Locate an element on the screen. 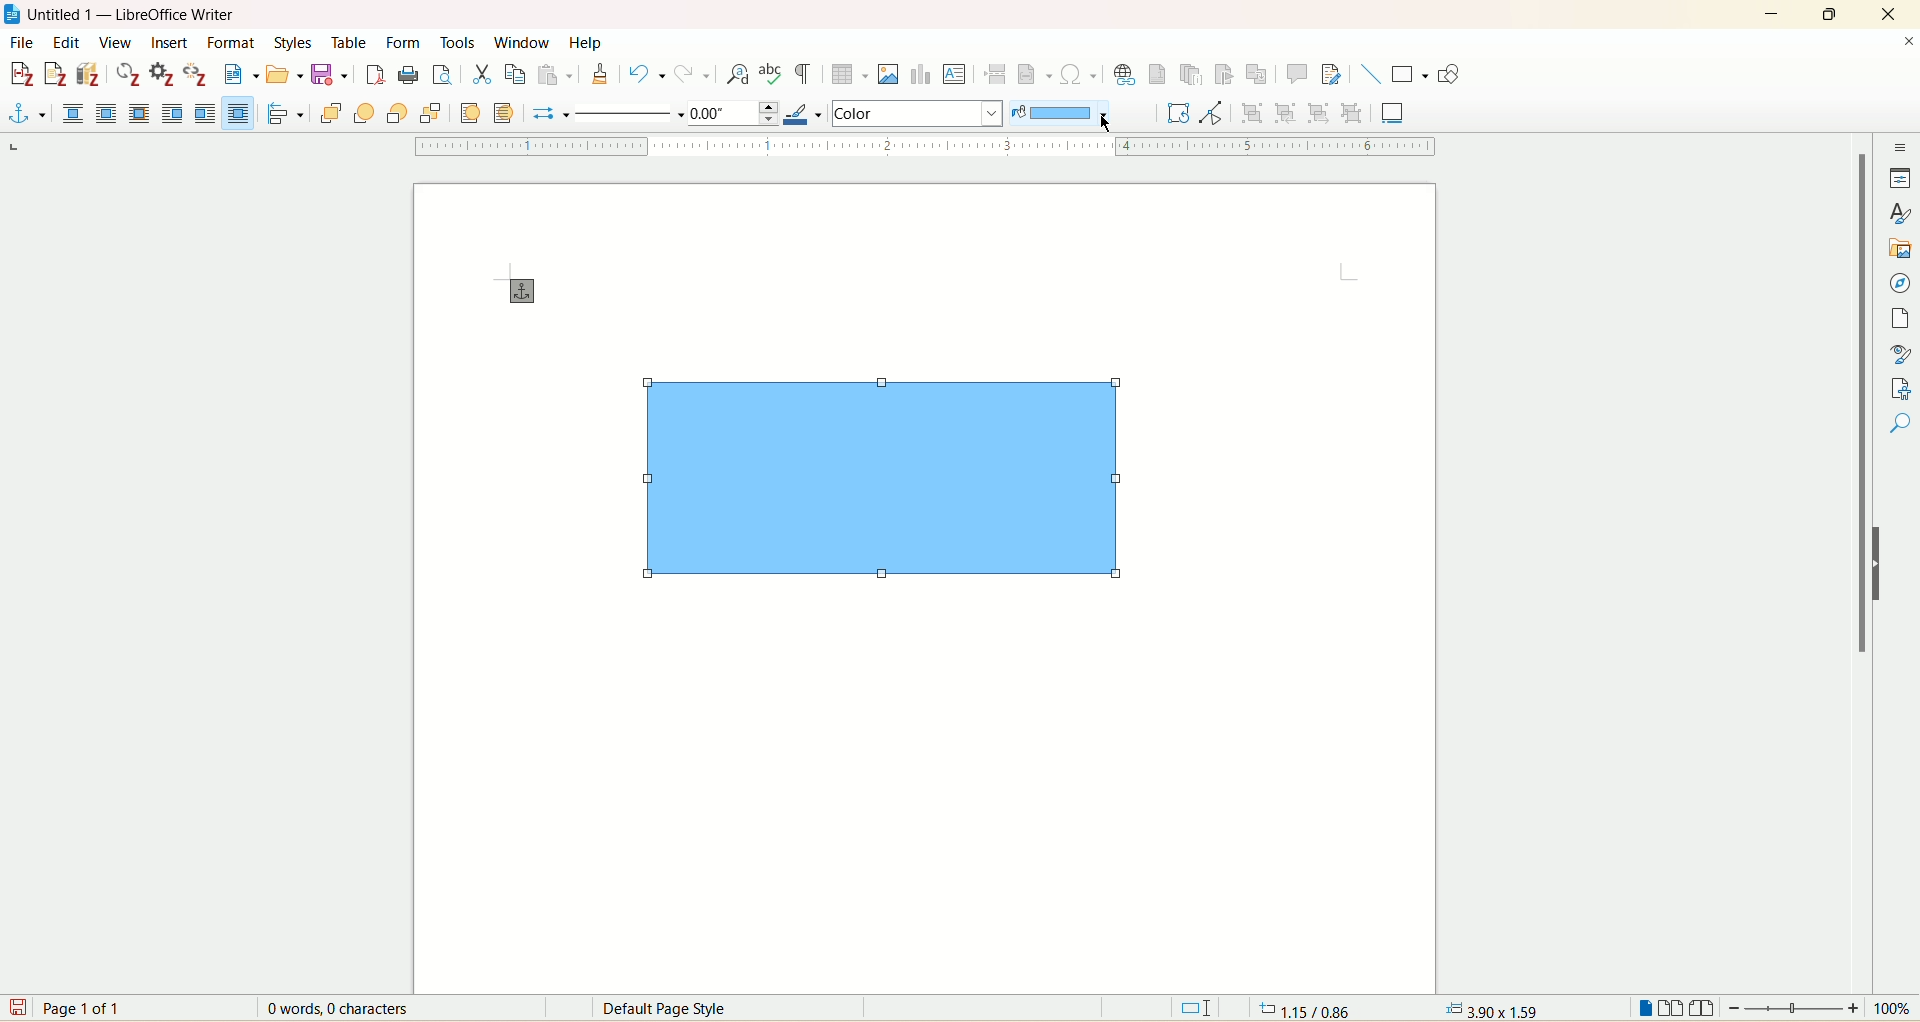 The image size is (1920, 1022). insert cross referencing is located at coordinates (1261, 77).